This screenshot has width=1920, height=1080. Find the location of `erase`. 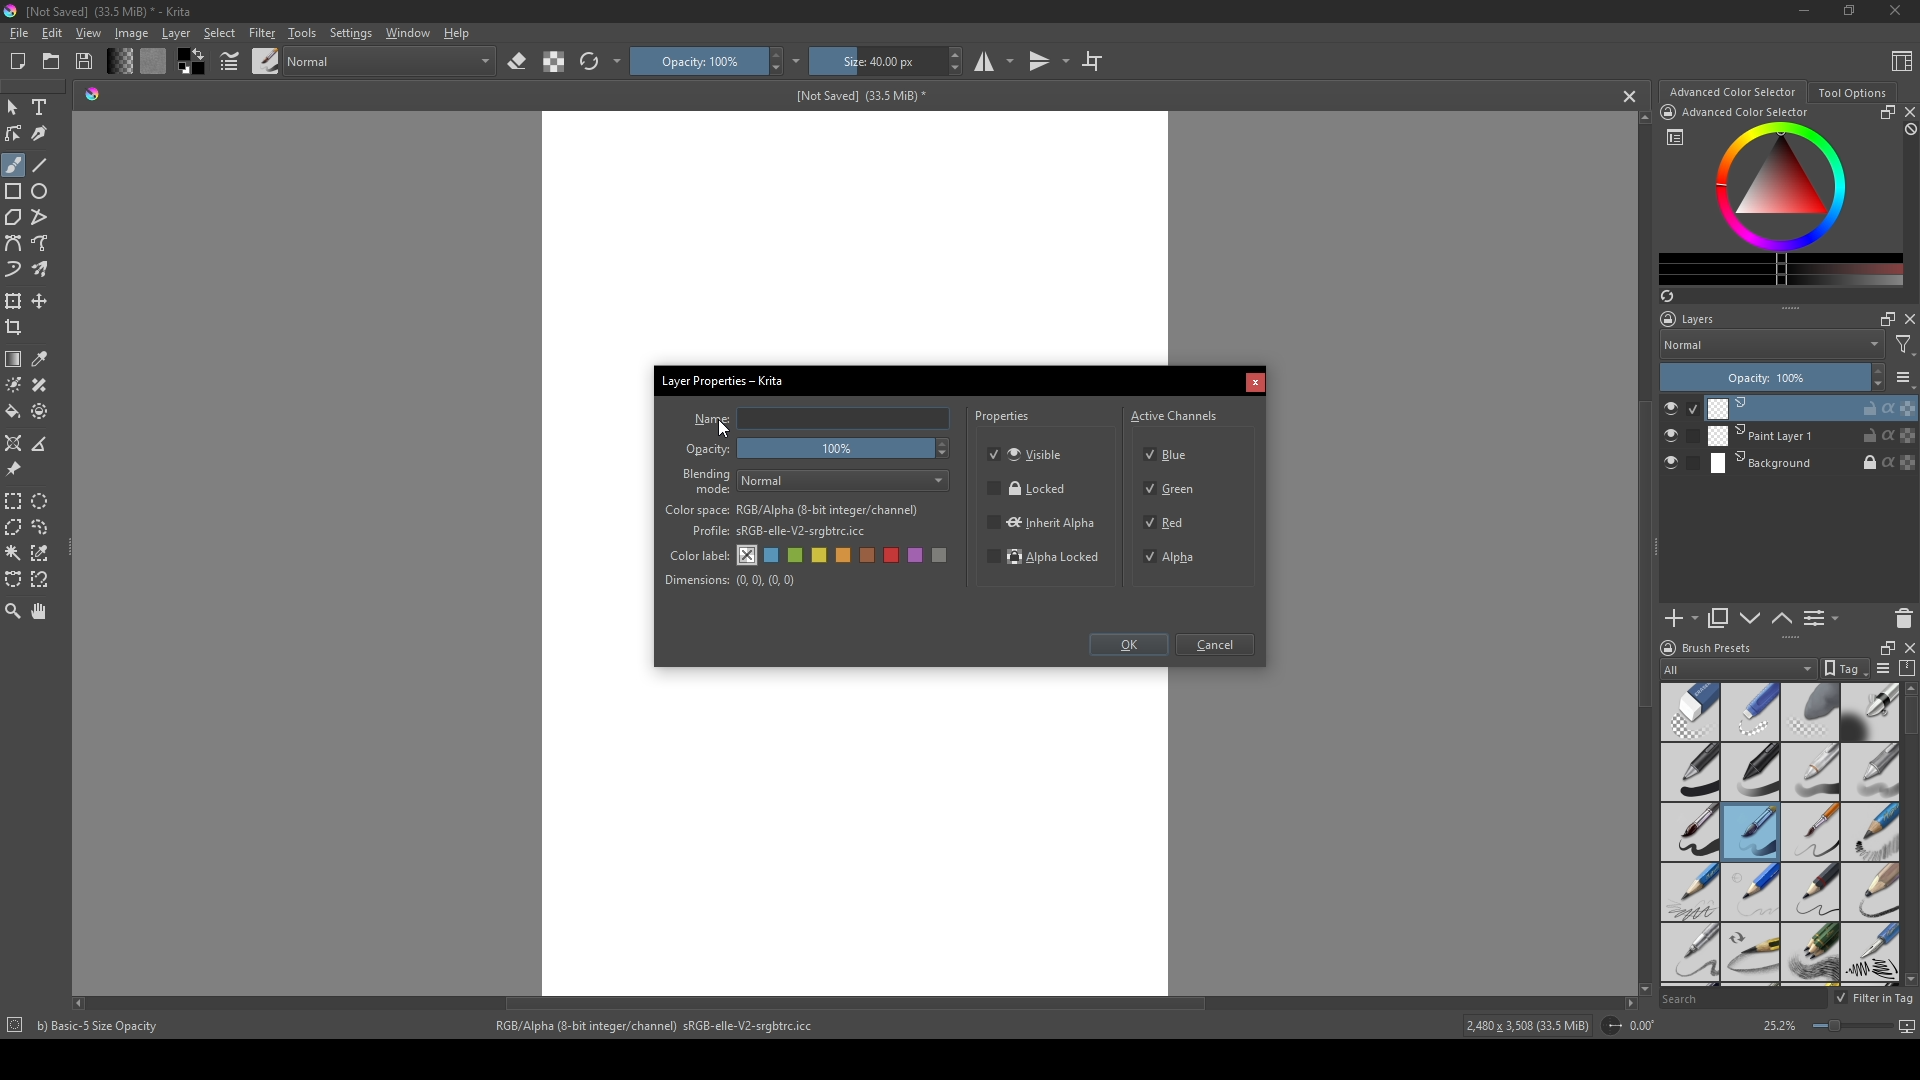

erase is located at coordinates (518, 62).